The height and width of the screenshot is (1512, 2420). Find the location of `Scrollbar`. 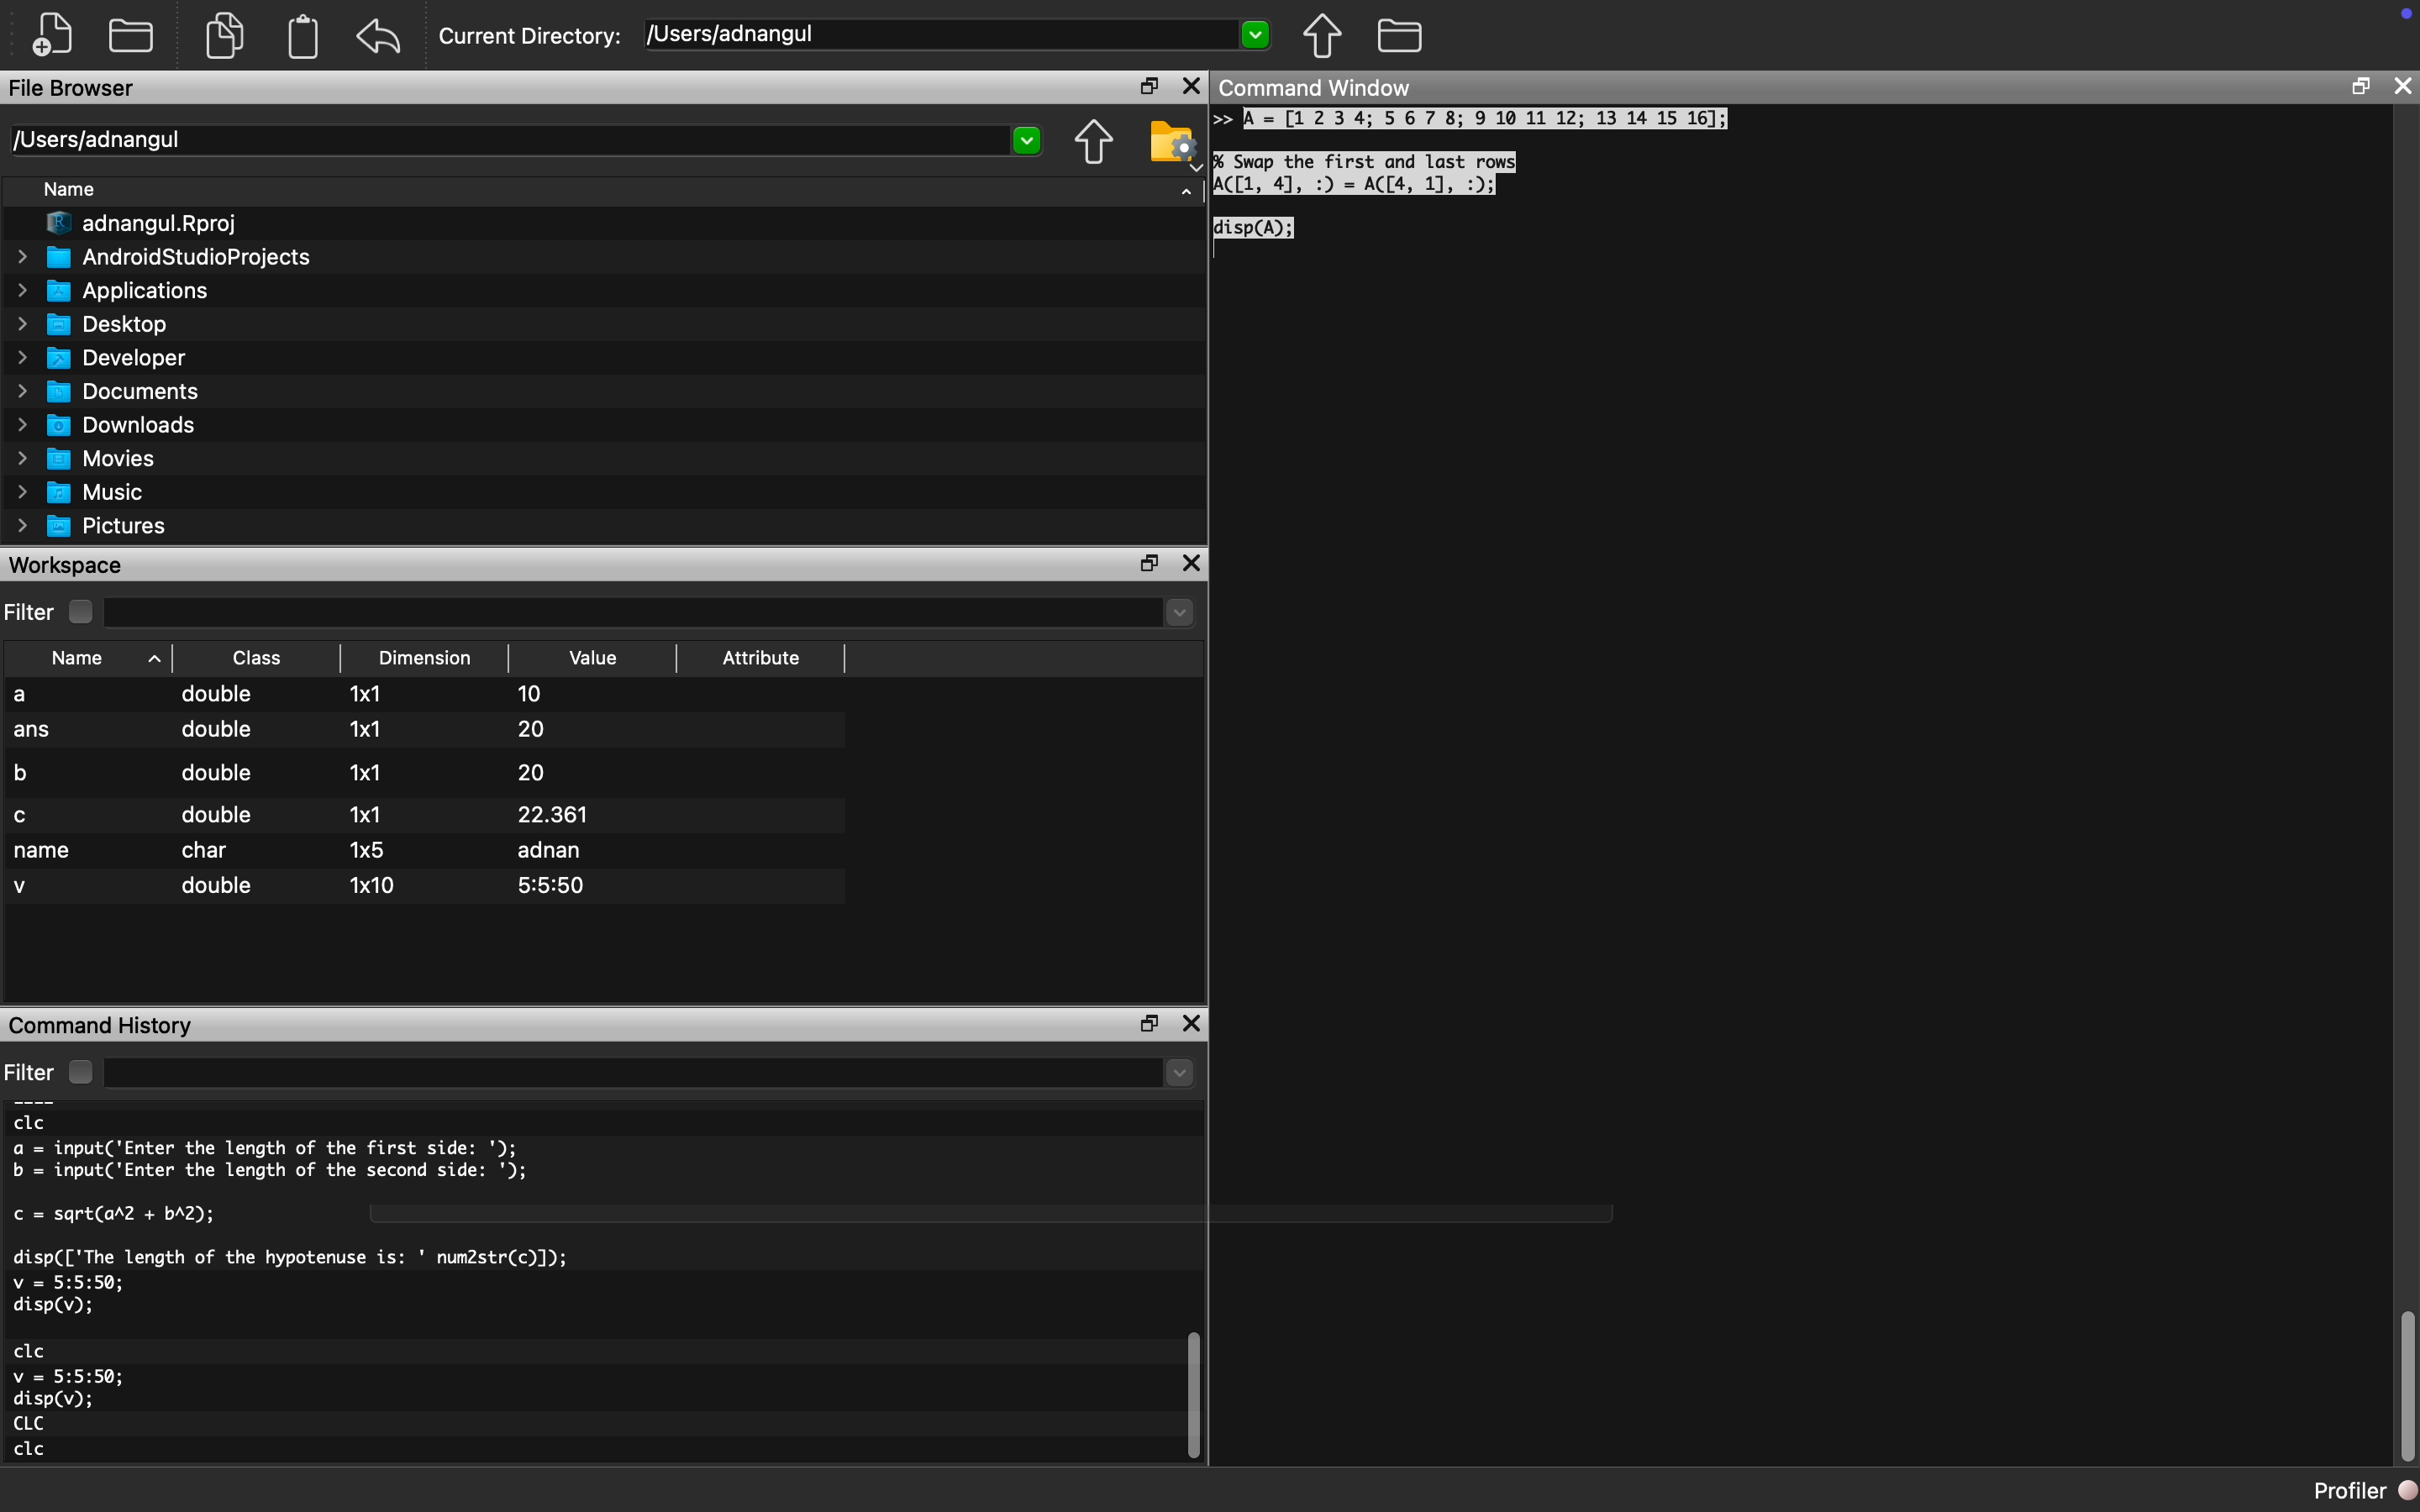

Scrollbar is located at coordinates (2394, 1371).